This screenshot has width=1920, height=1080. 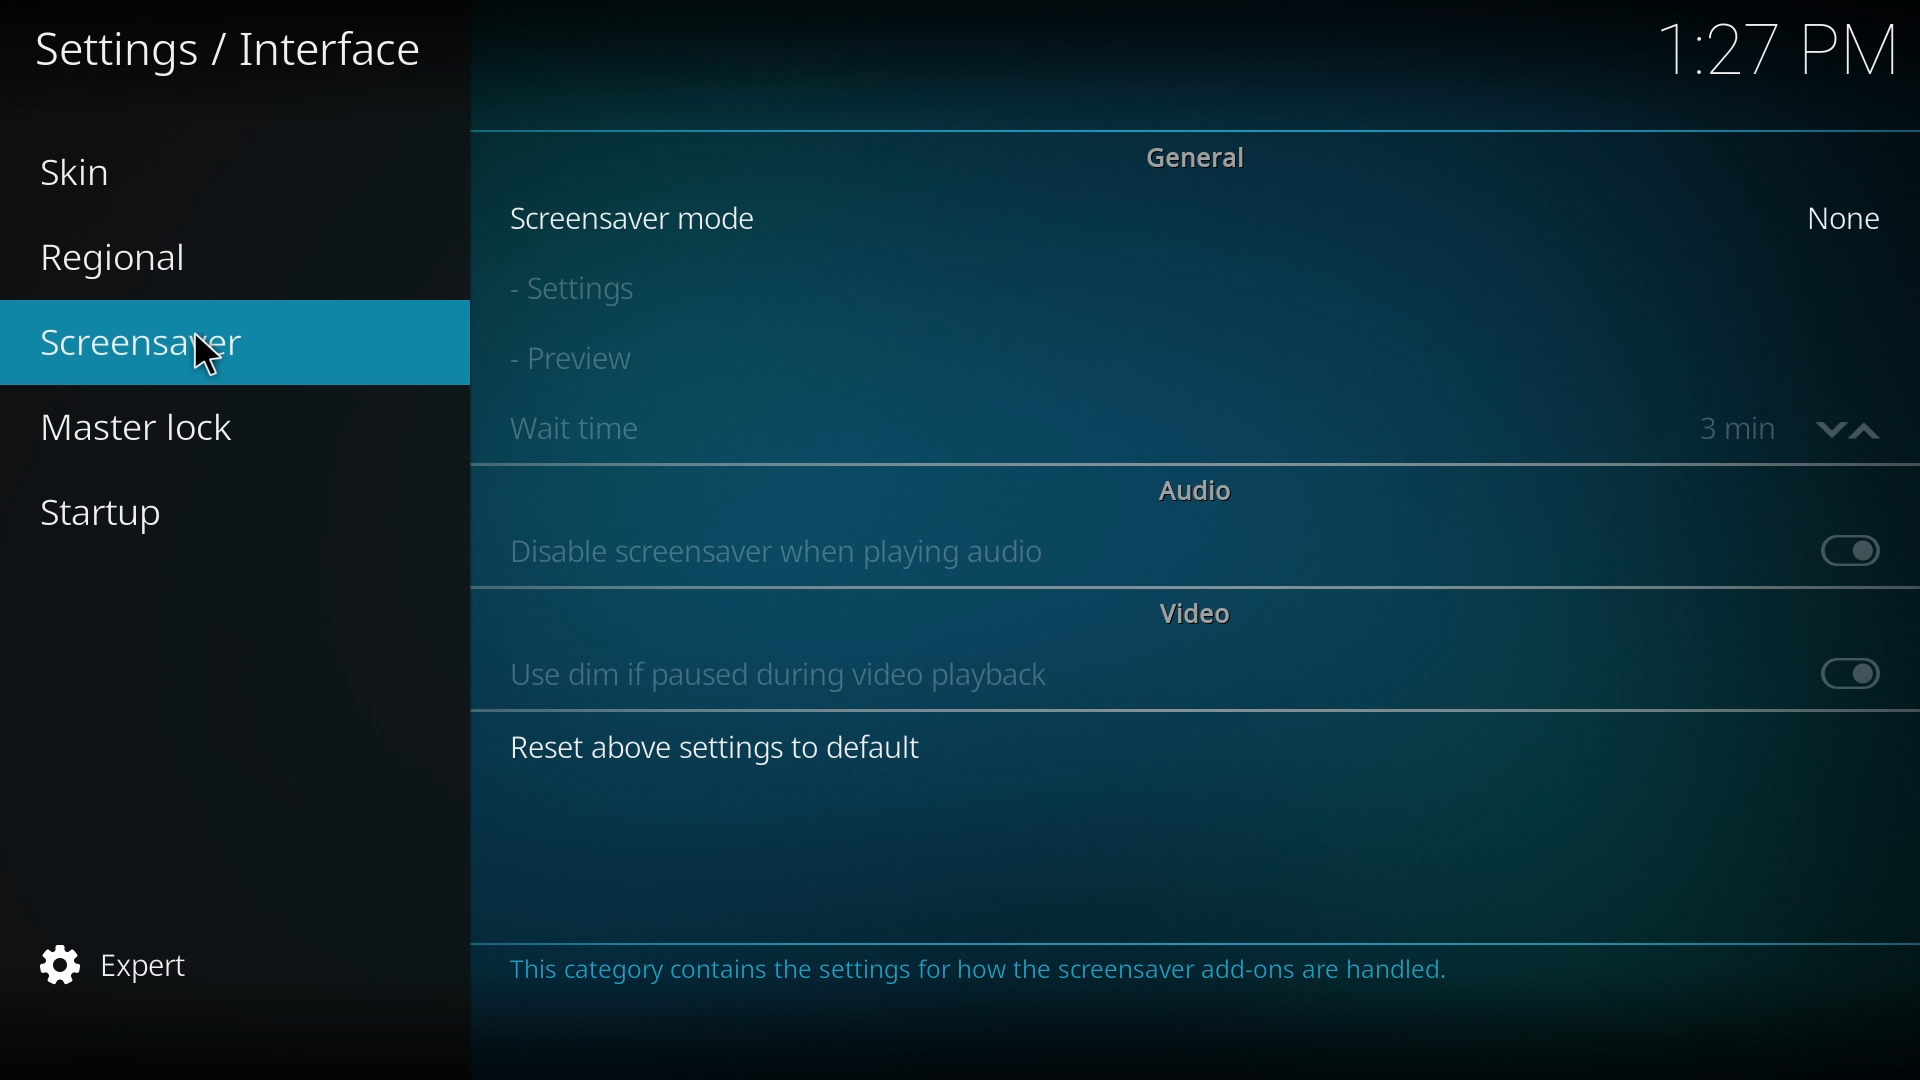 I want to click on use dim if paused during video playback, so click(x=783, y=674).